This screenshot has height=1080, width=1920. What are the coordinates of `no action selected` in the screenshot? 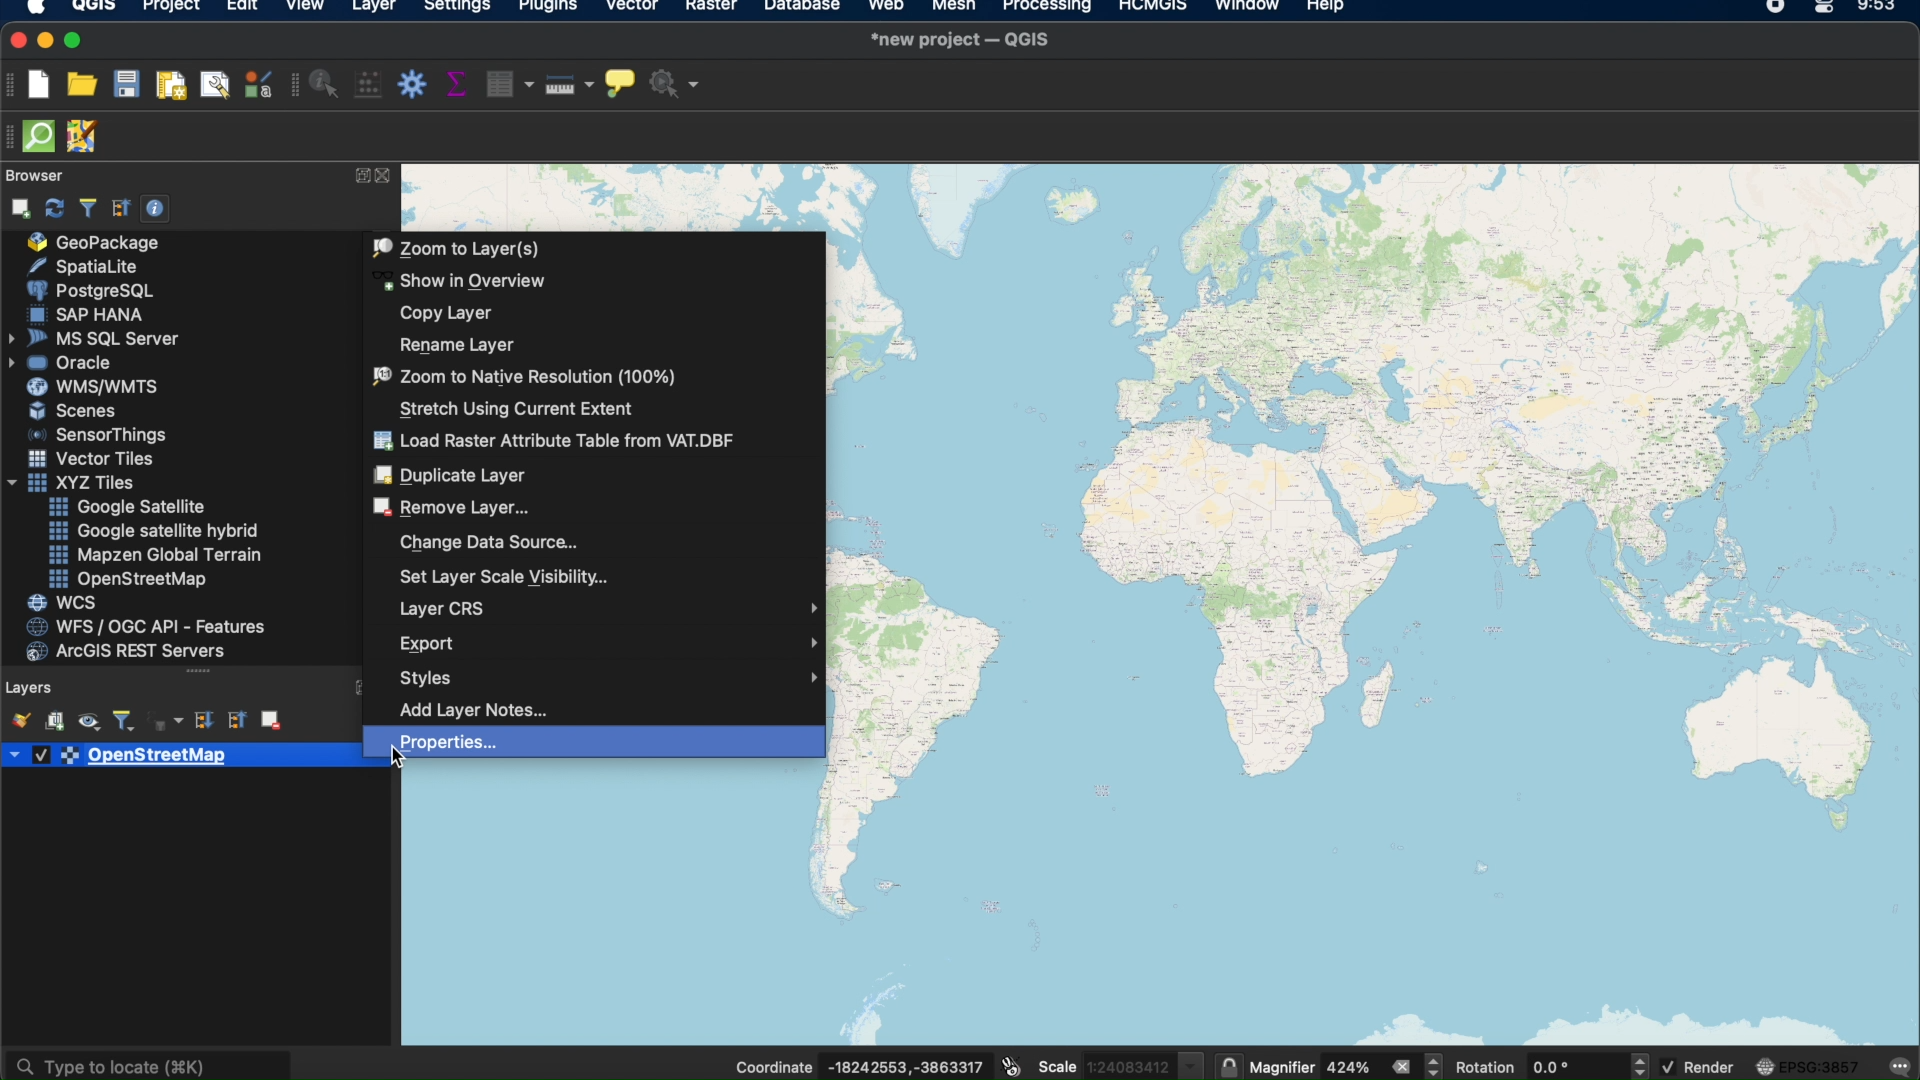 It's located at (675, 84).